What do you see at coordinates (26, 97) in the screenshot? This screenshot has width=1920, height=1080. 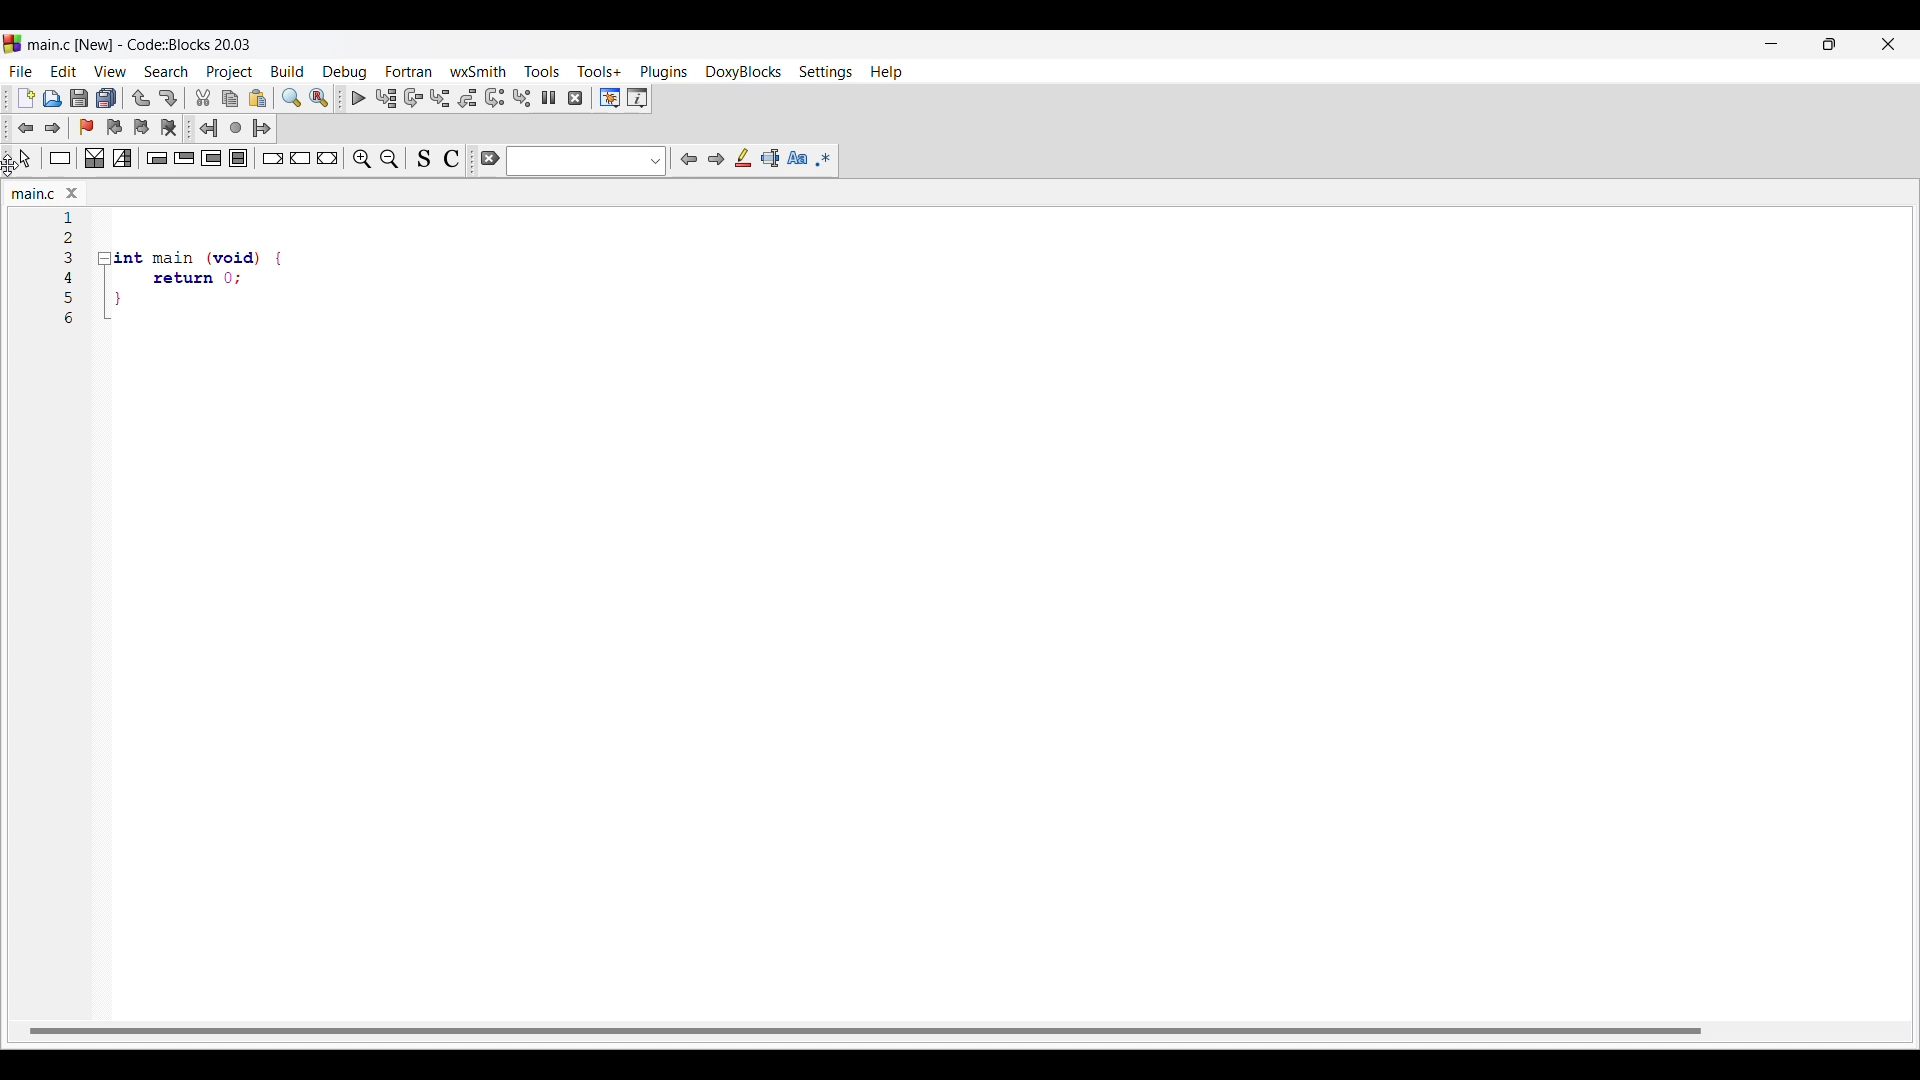 I see `New file` at bounding box center [26, 97].